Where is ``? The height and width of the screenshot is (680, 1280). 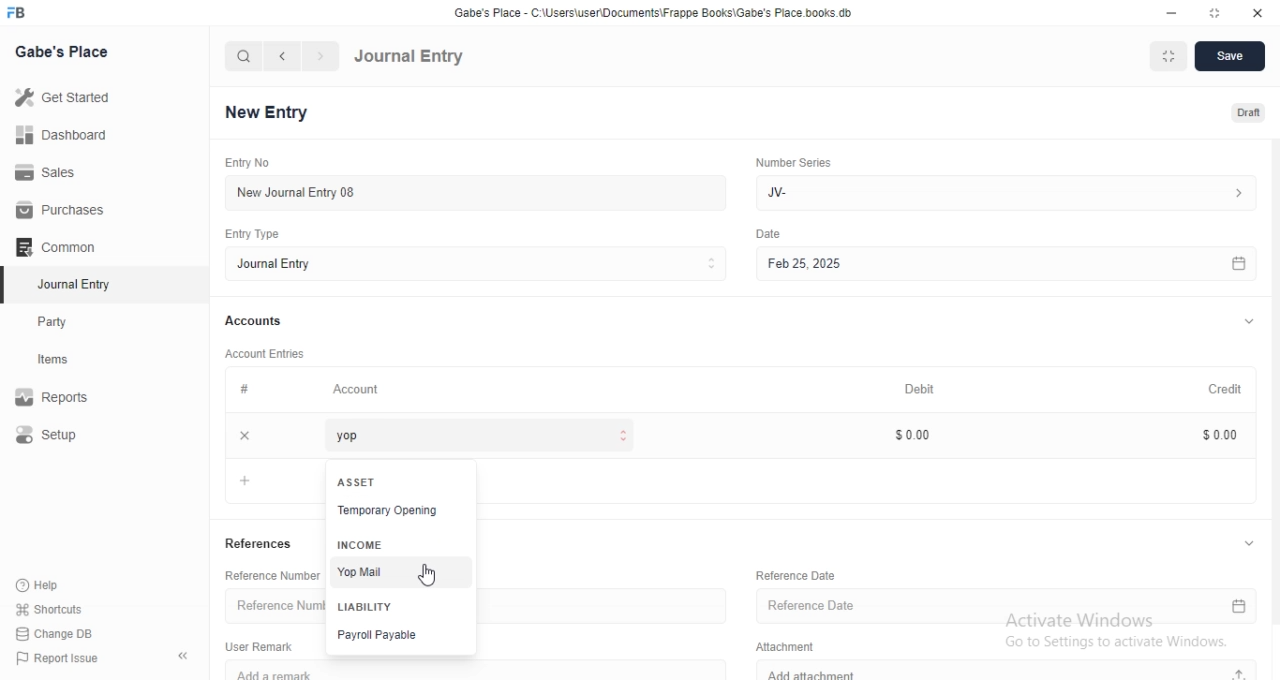
 is located at coordinates (768, 234).